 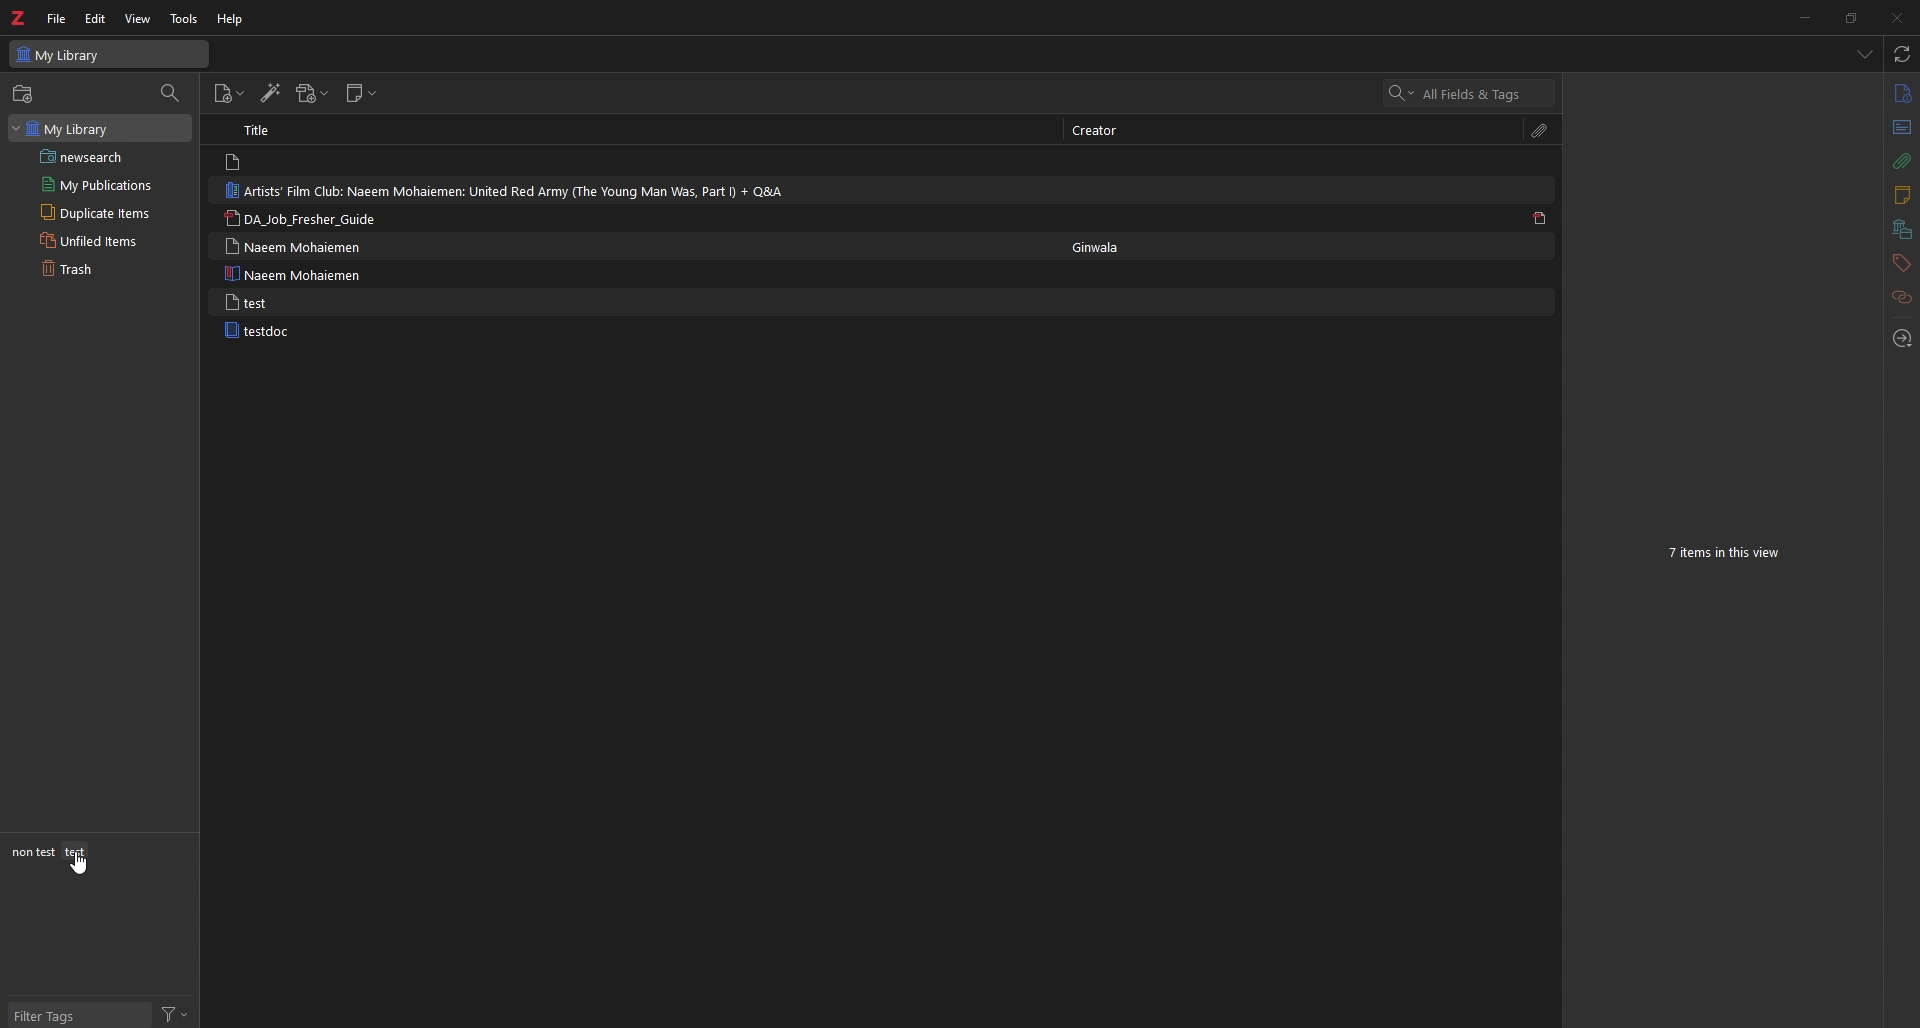 I want to click on pdf, so click(x=1537, y=219).